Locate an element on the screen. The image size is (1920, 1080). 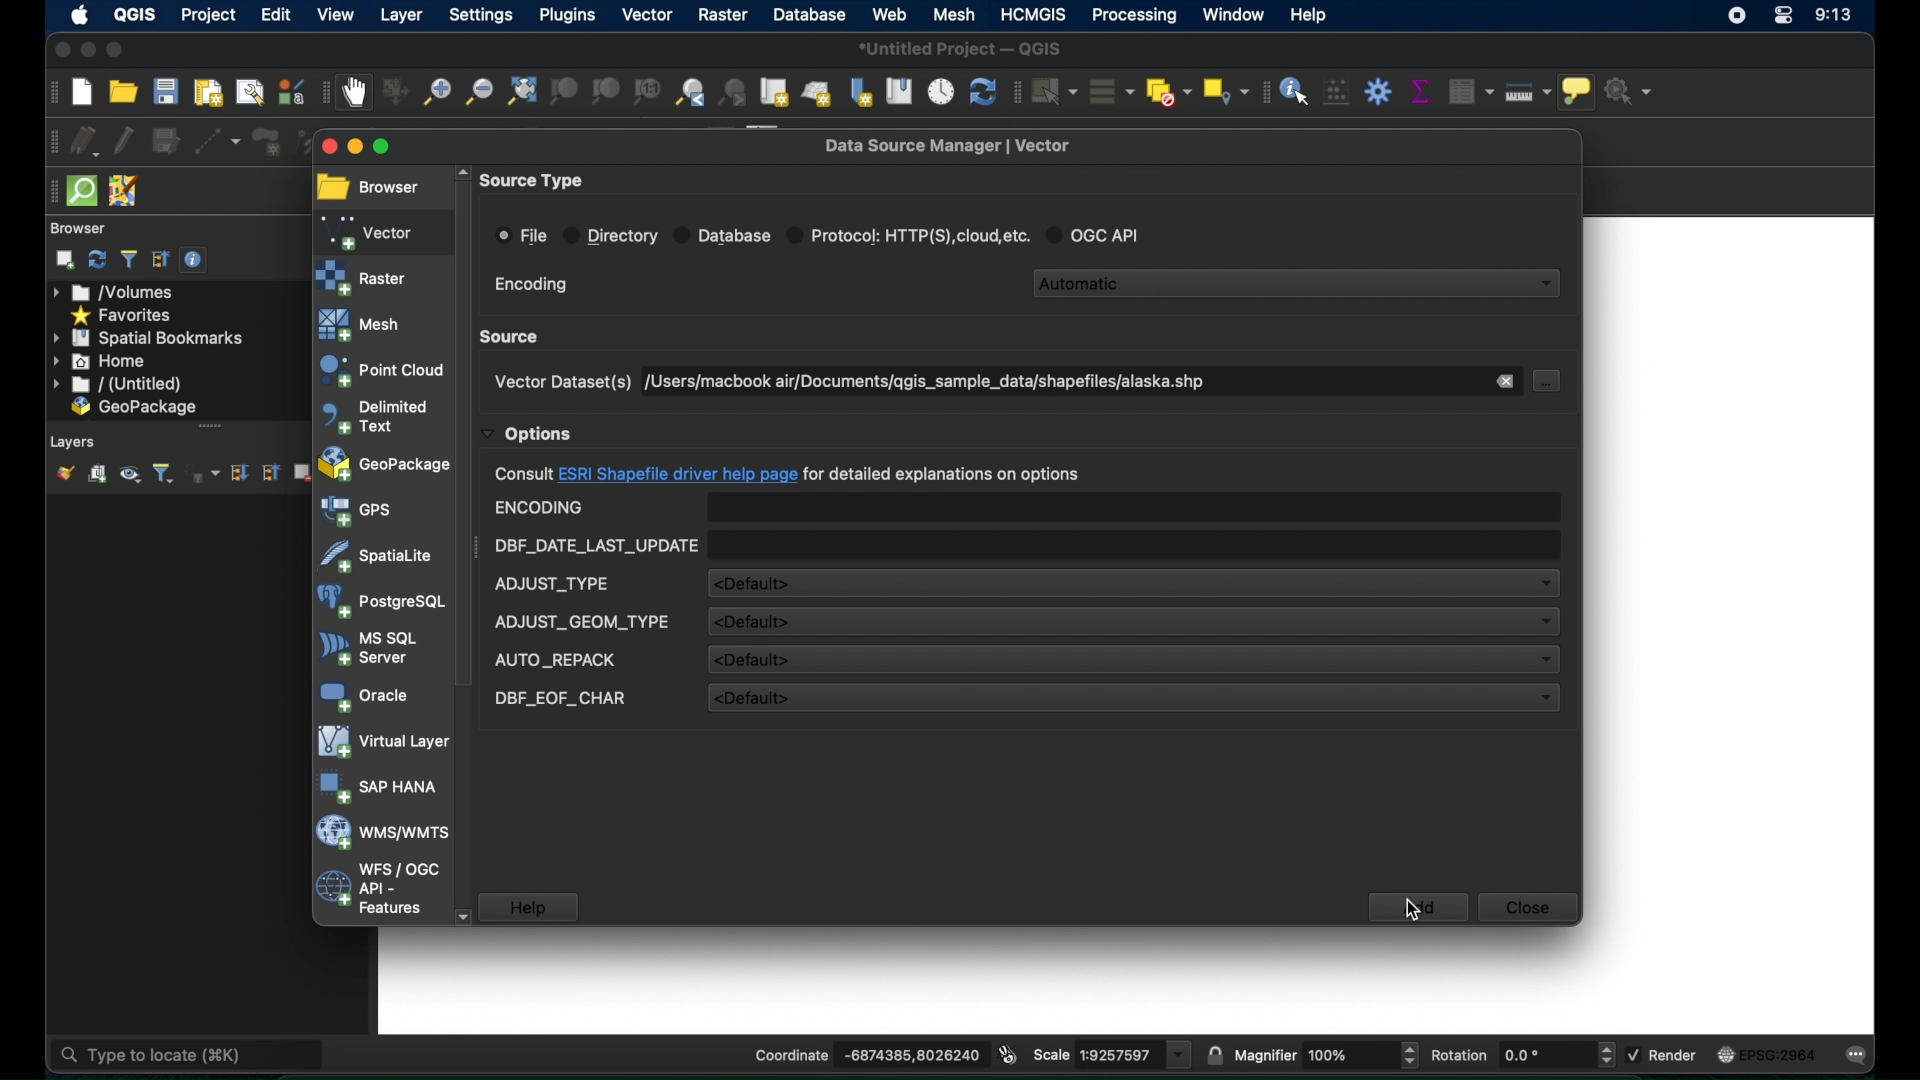
lock scale is located at coordinates (1211, 1054).